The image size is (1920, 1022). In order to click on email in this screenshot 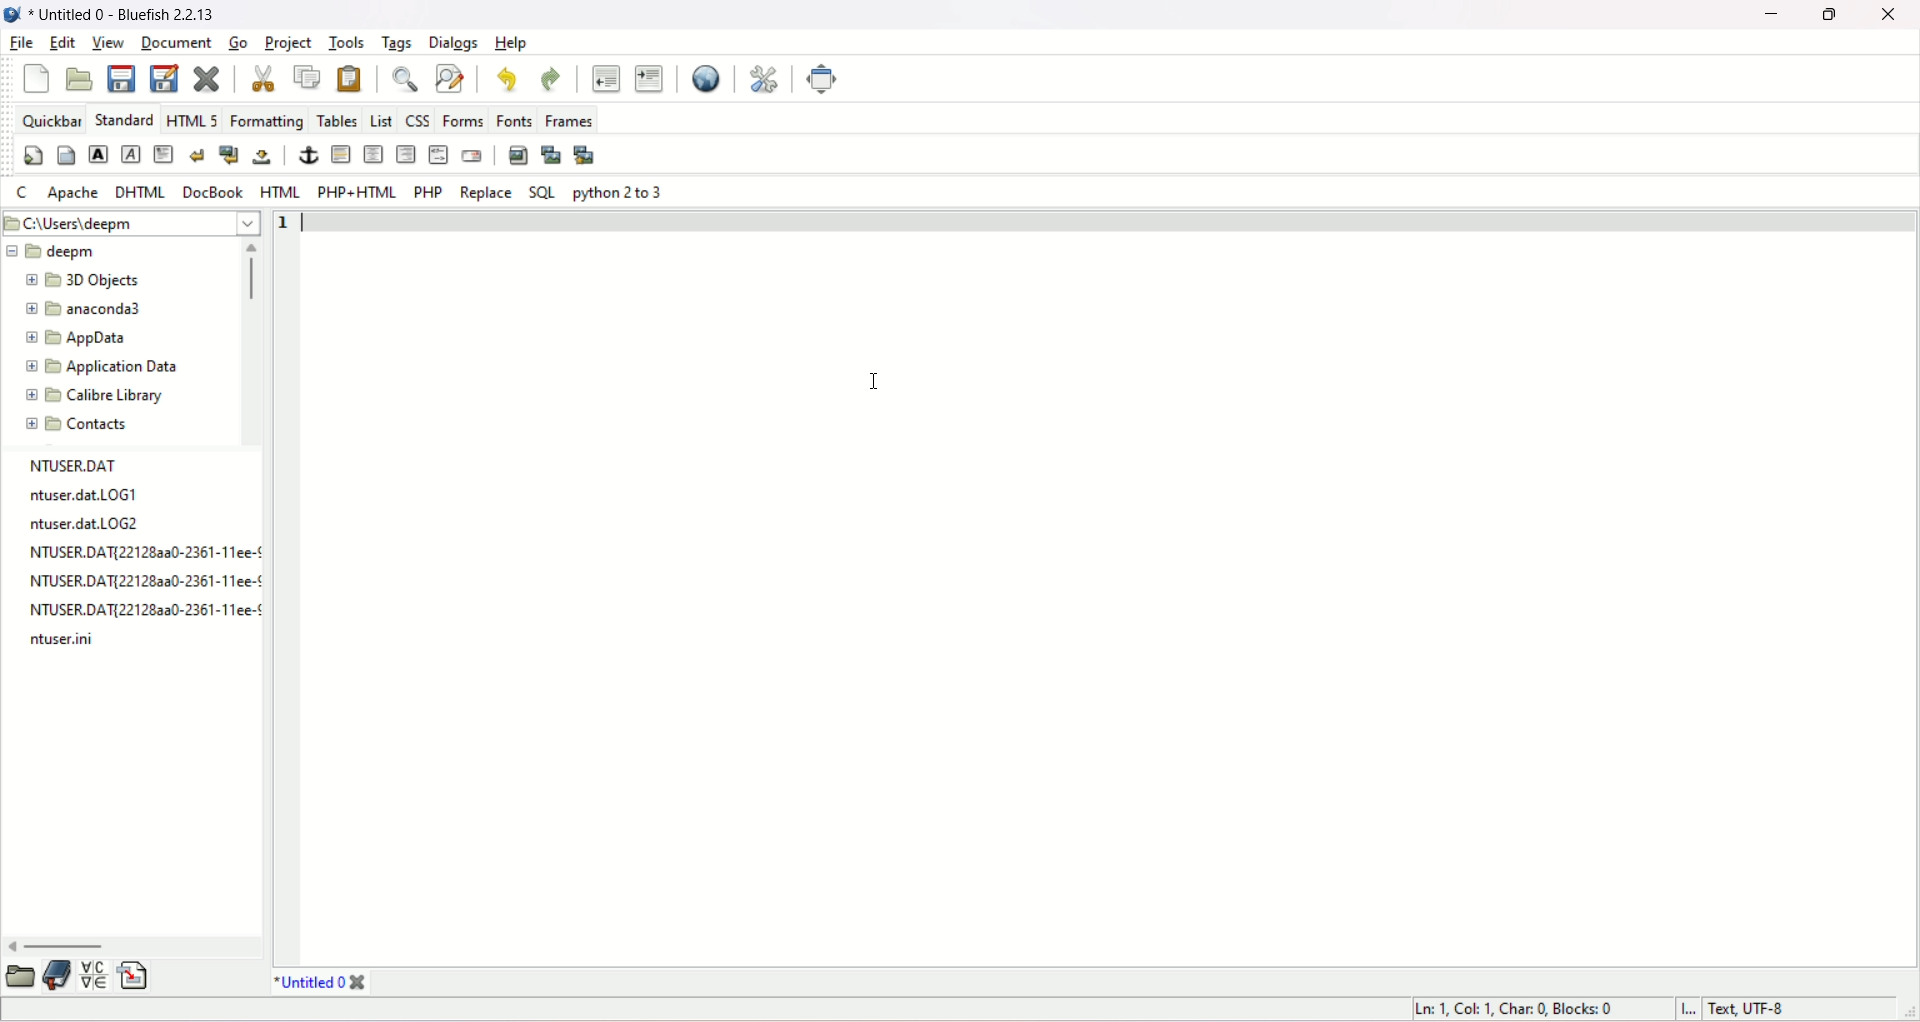, I will do `click(473, 154)`.